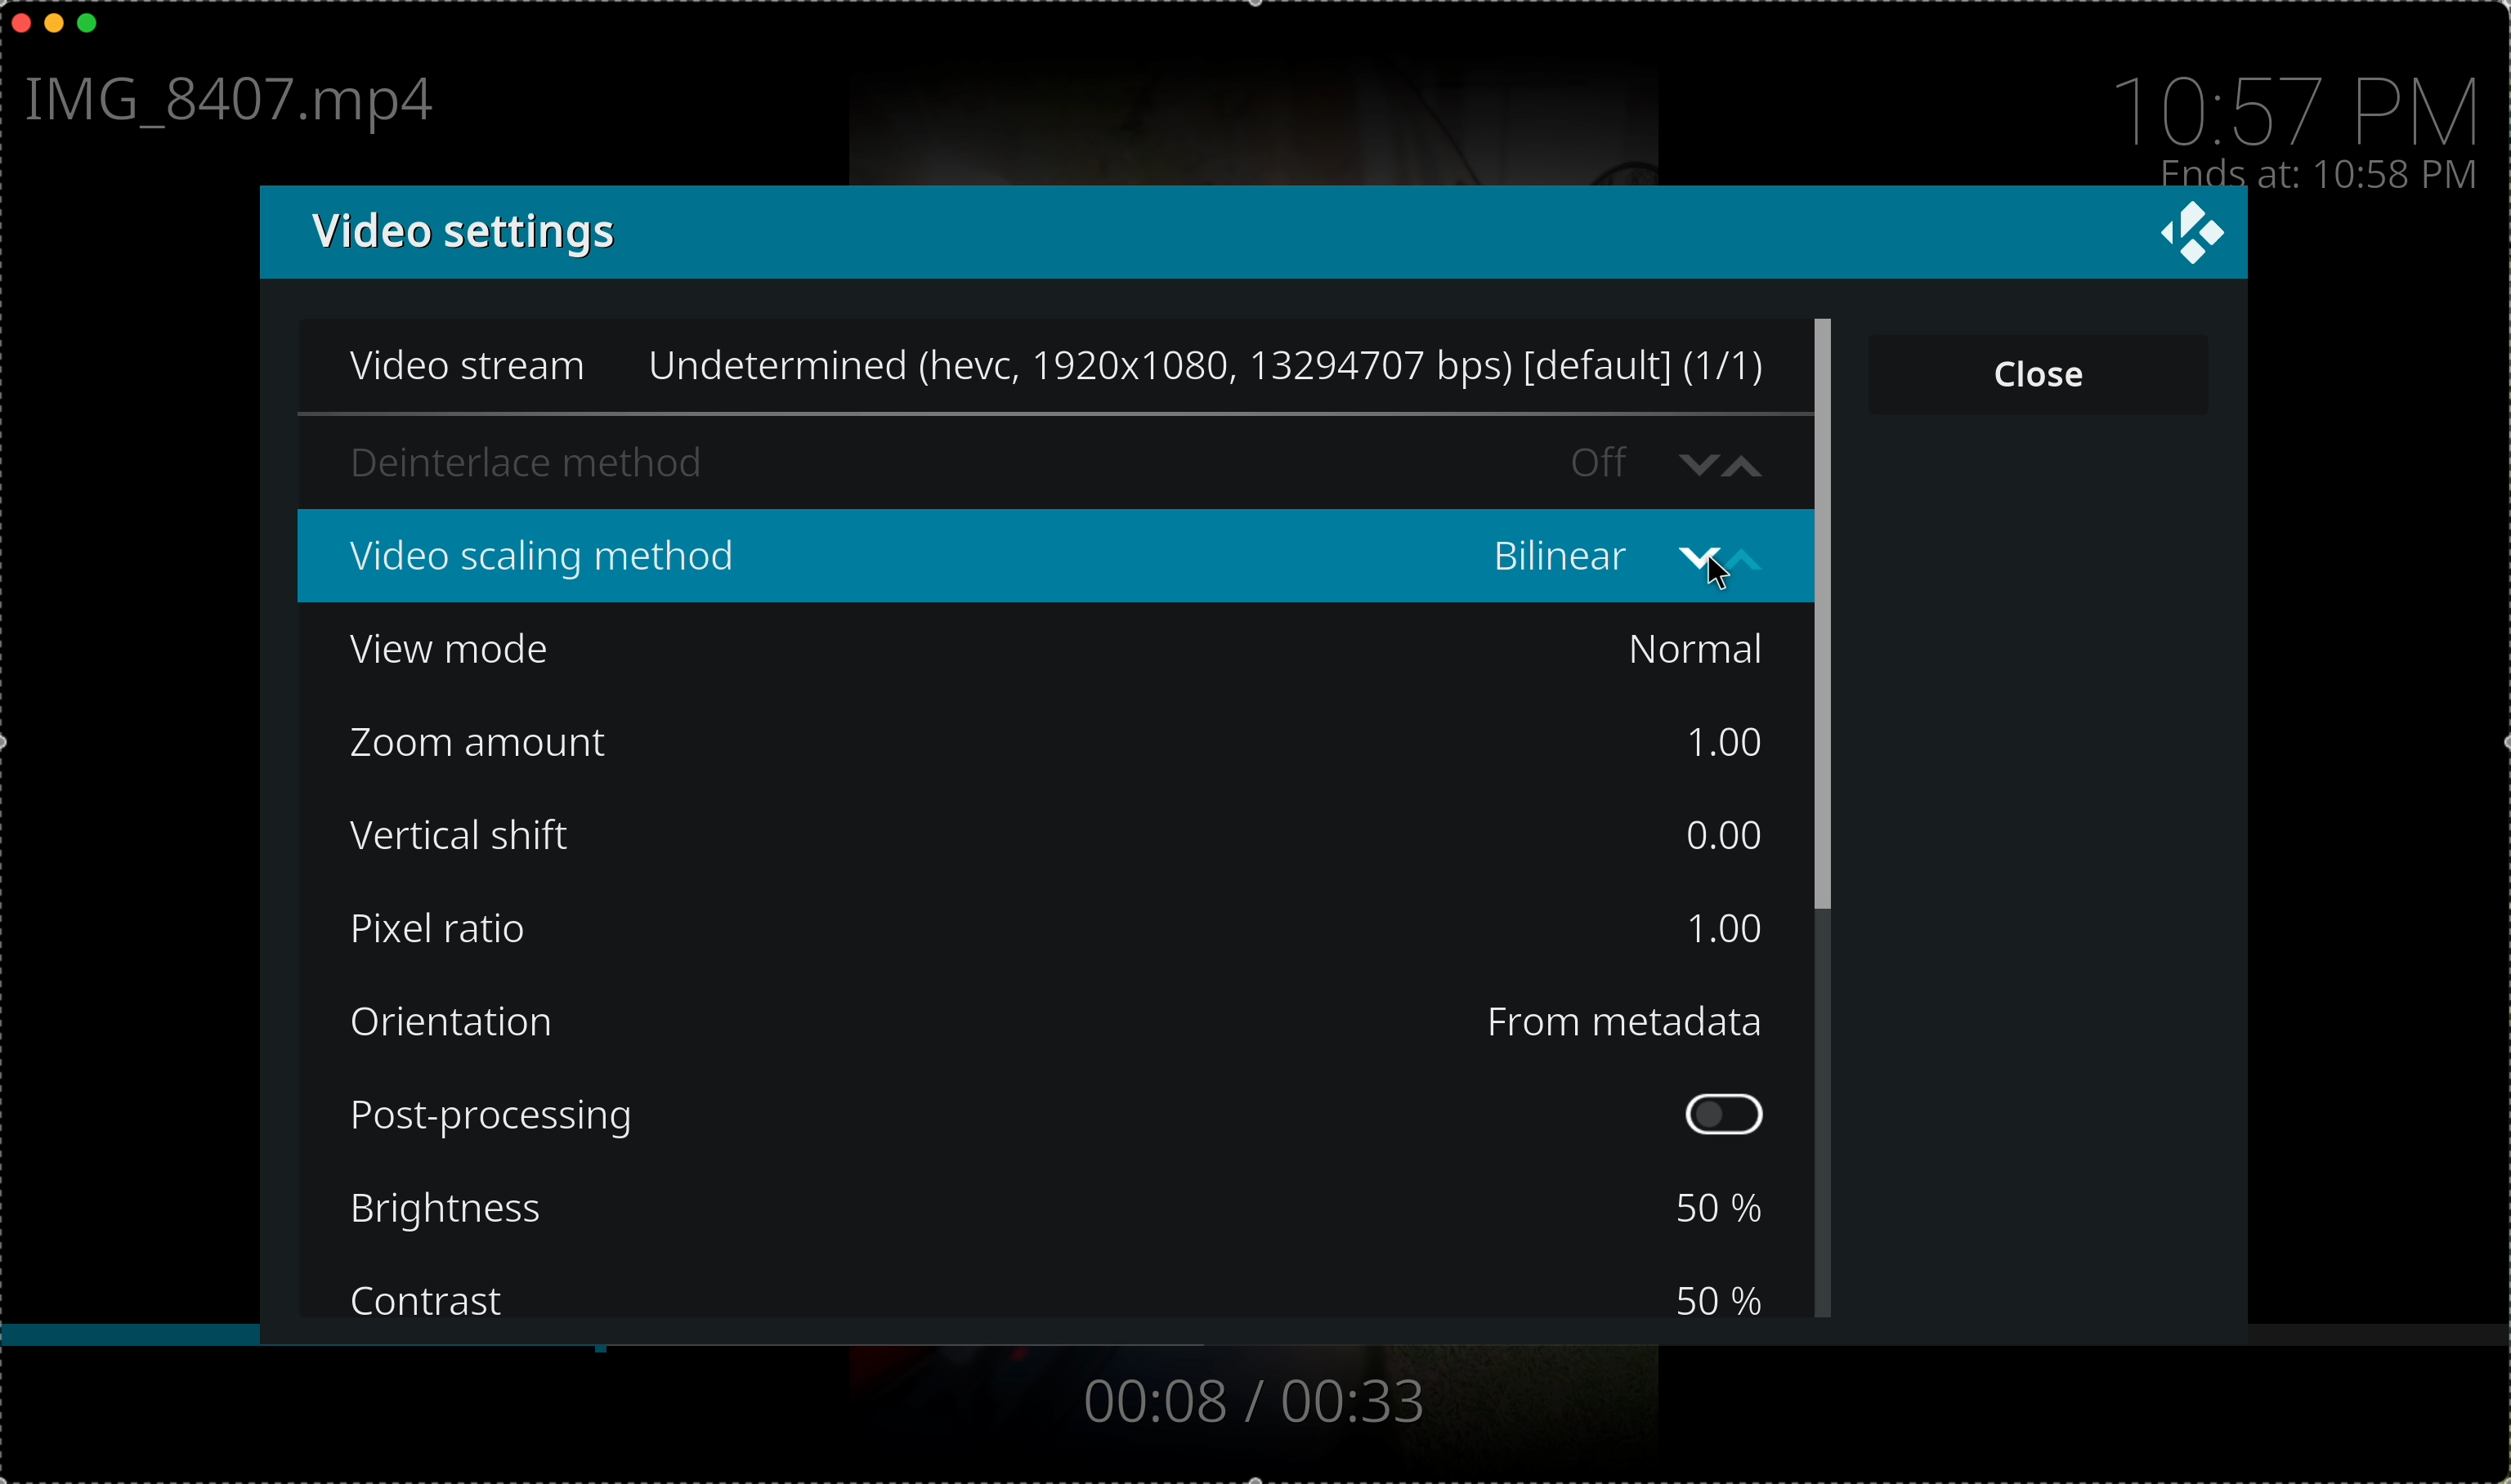 This screenshot has height=1484, width=2511. I want to click on maximize , so click(97, 25).